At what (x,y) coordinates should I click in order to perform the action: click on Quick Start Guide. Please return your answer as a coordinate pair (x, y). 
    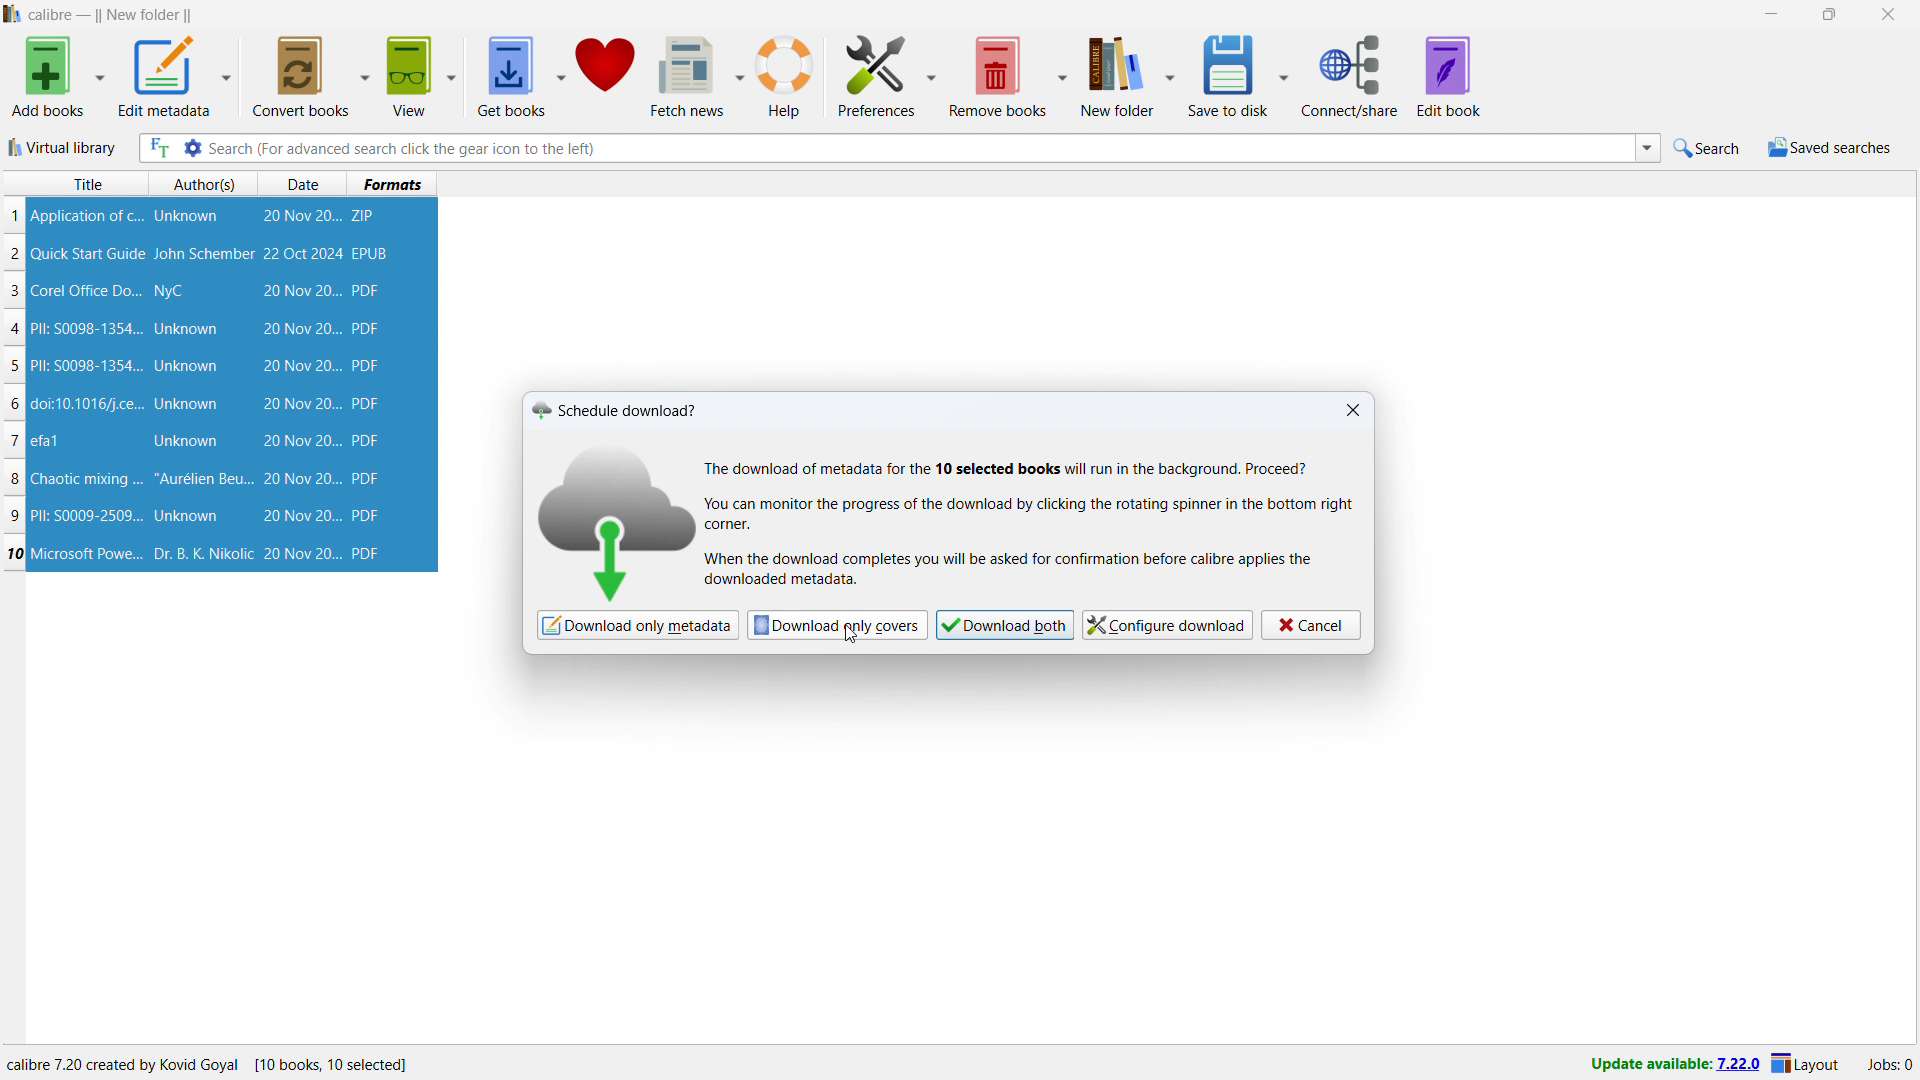
    Looking at the image, I should click on (88, 254).